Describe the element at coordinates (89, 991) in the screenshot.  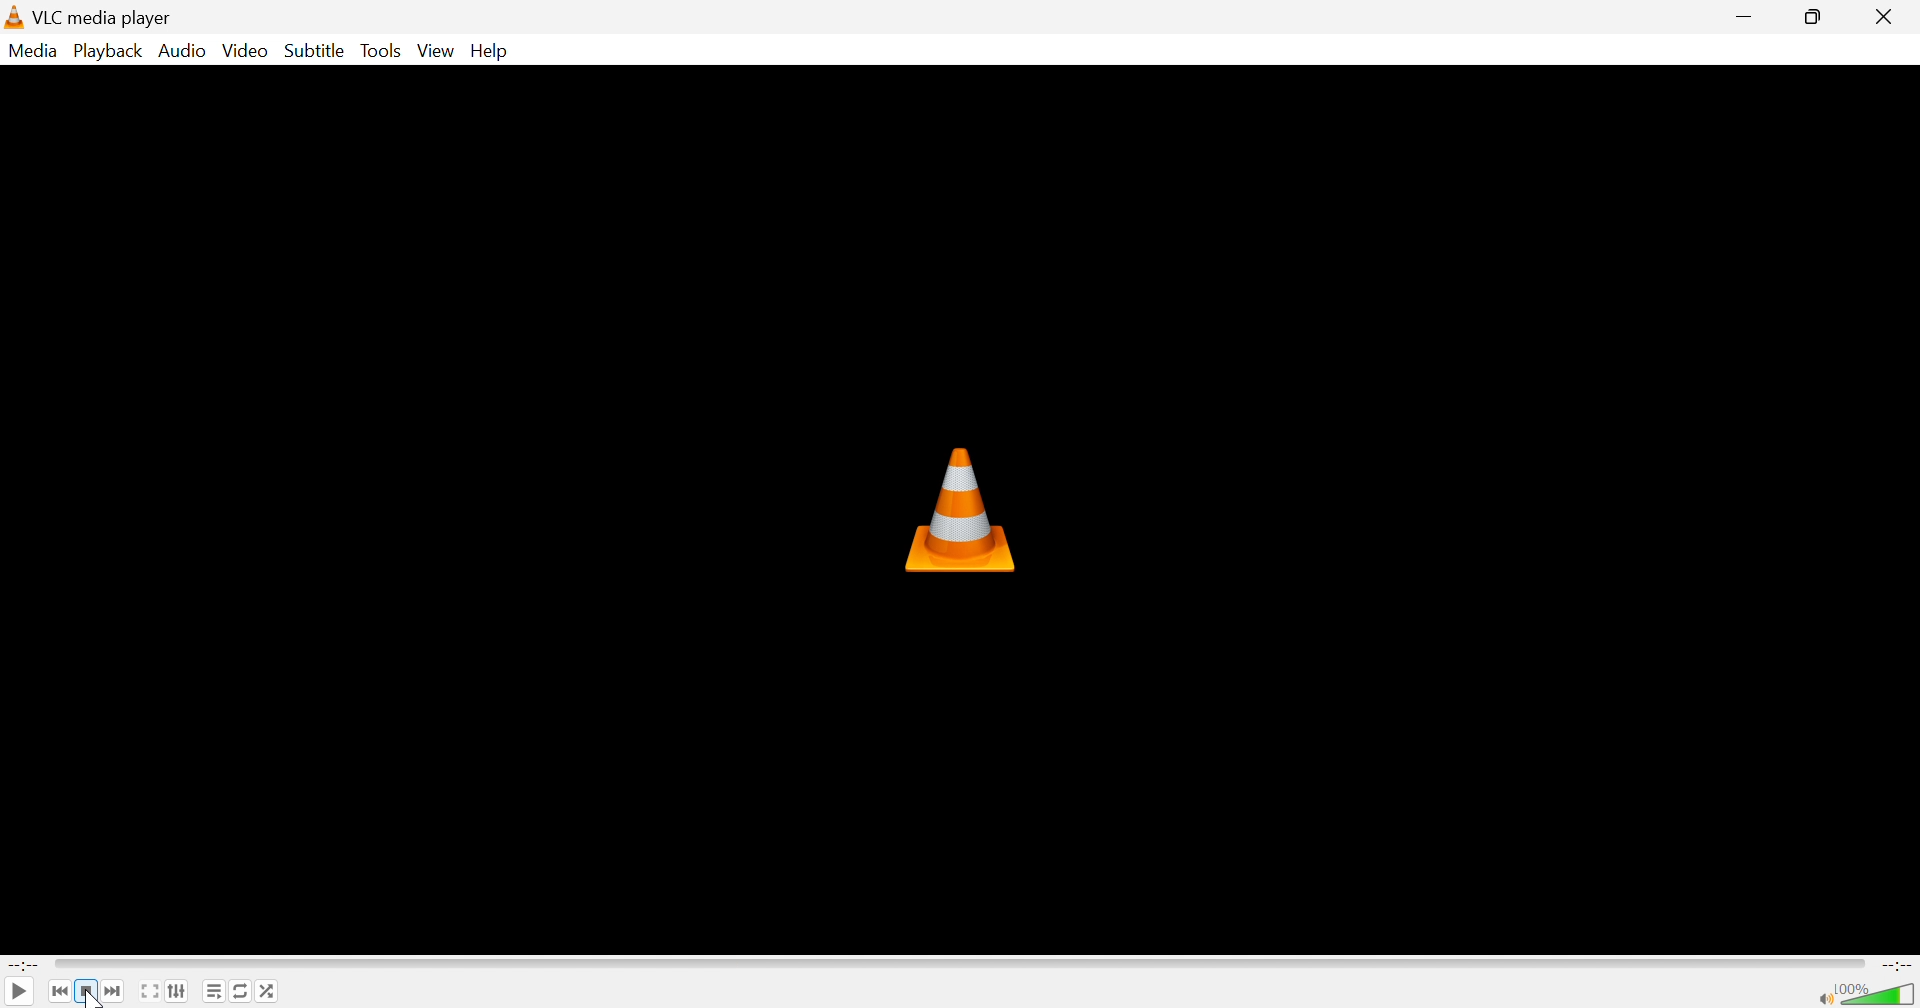
I see `Stop playback` at that location.